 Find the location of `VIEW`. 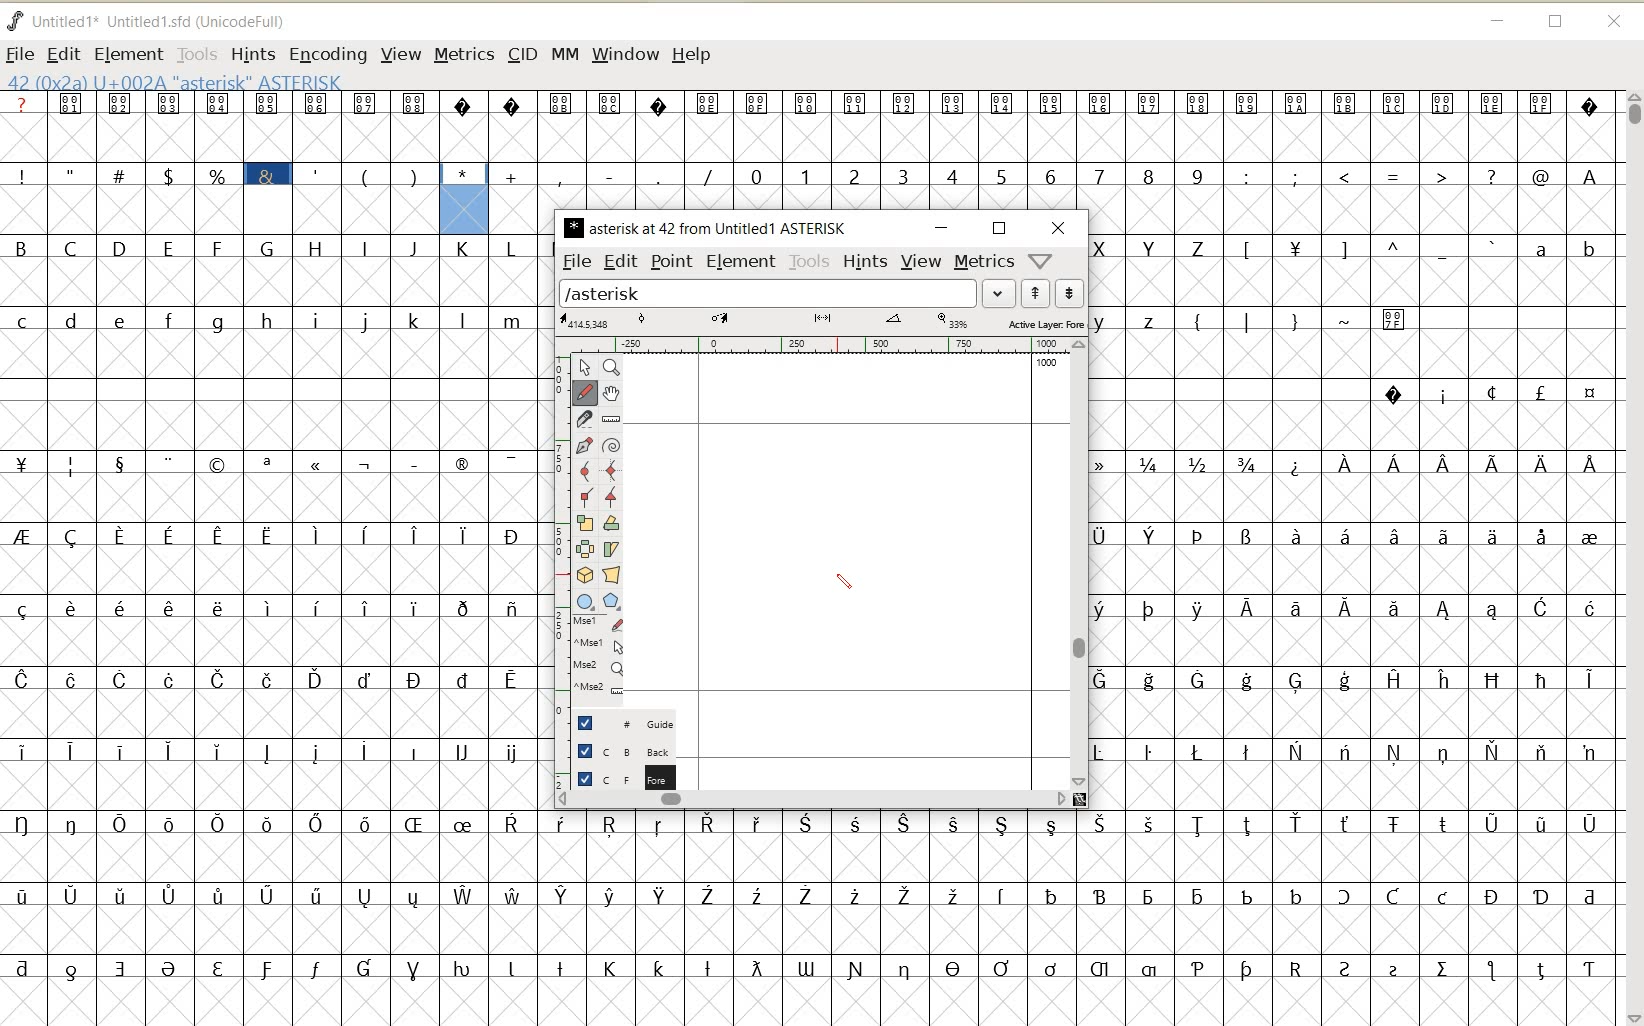

VIEW is located at coordinates (401, 56).